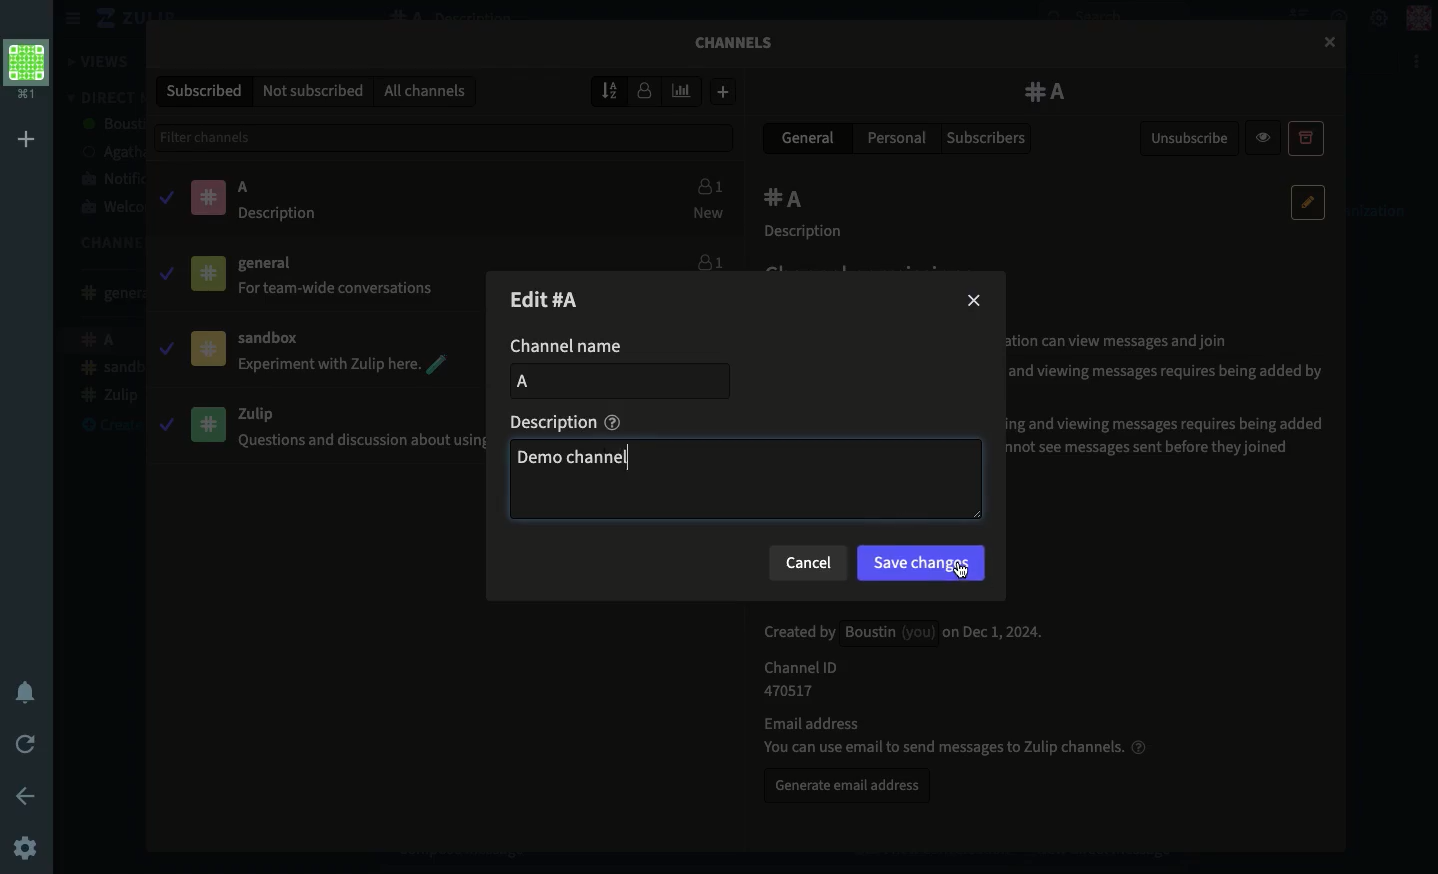  What do you see at coordinates (110, 178) in the screenshot?
I see `Notification bot` at bounding box center [110, 178].